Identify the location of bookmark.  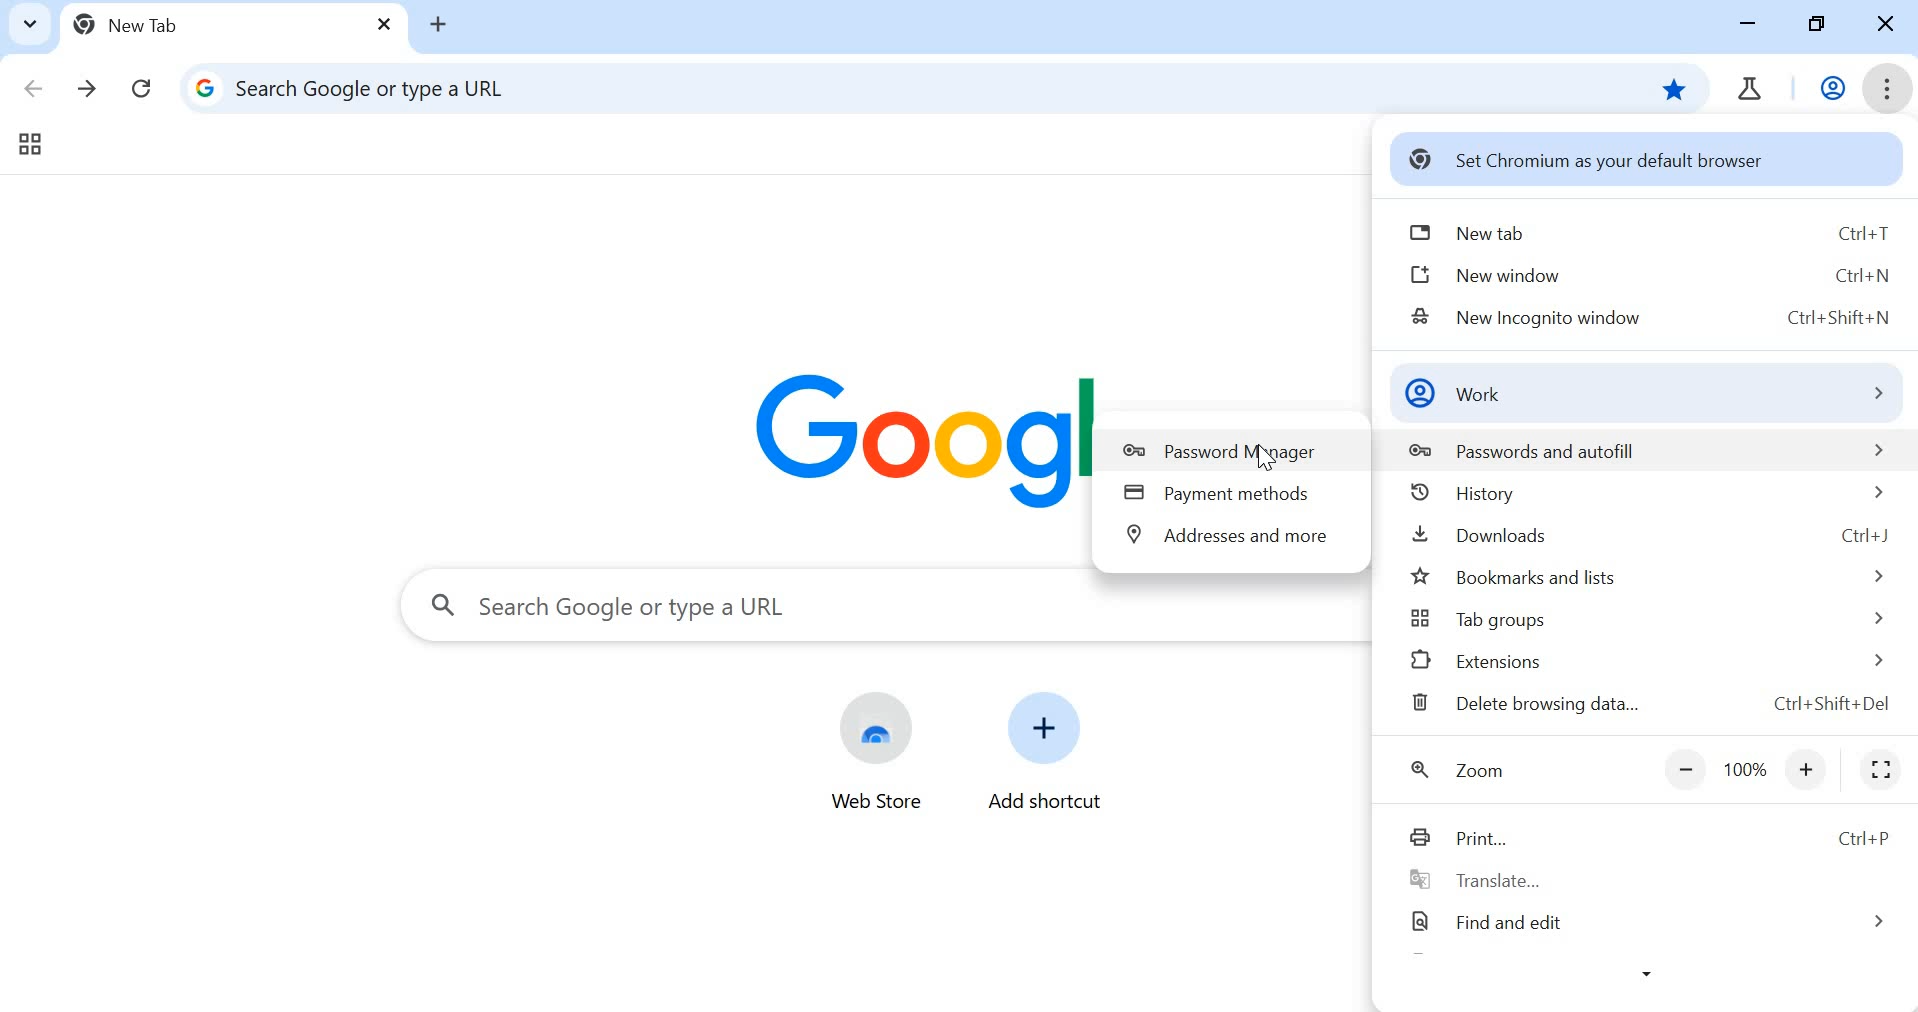
(1675, 88).